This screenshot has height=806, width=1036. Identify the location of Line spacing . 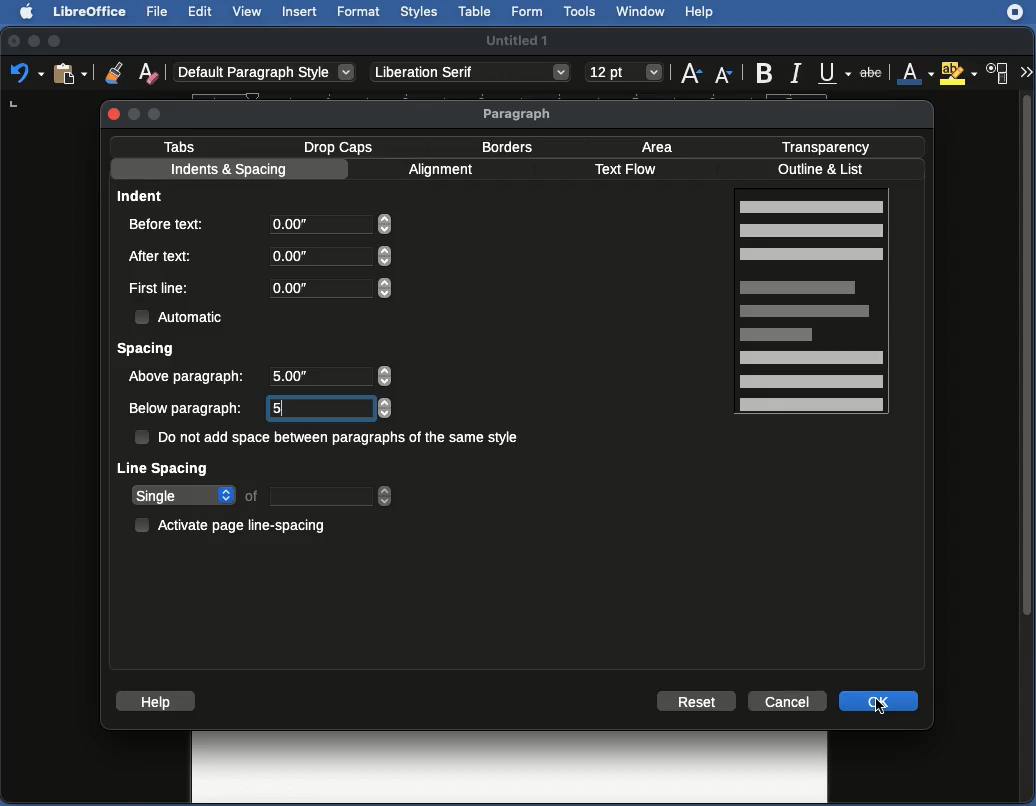
(164, 467).